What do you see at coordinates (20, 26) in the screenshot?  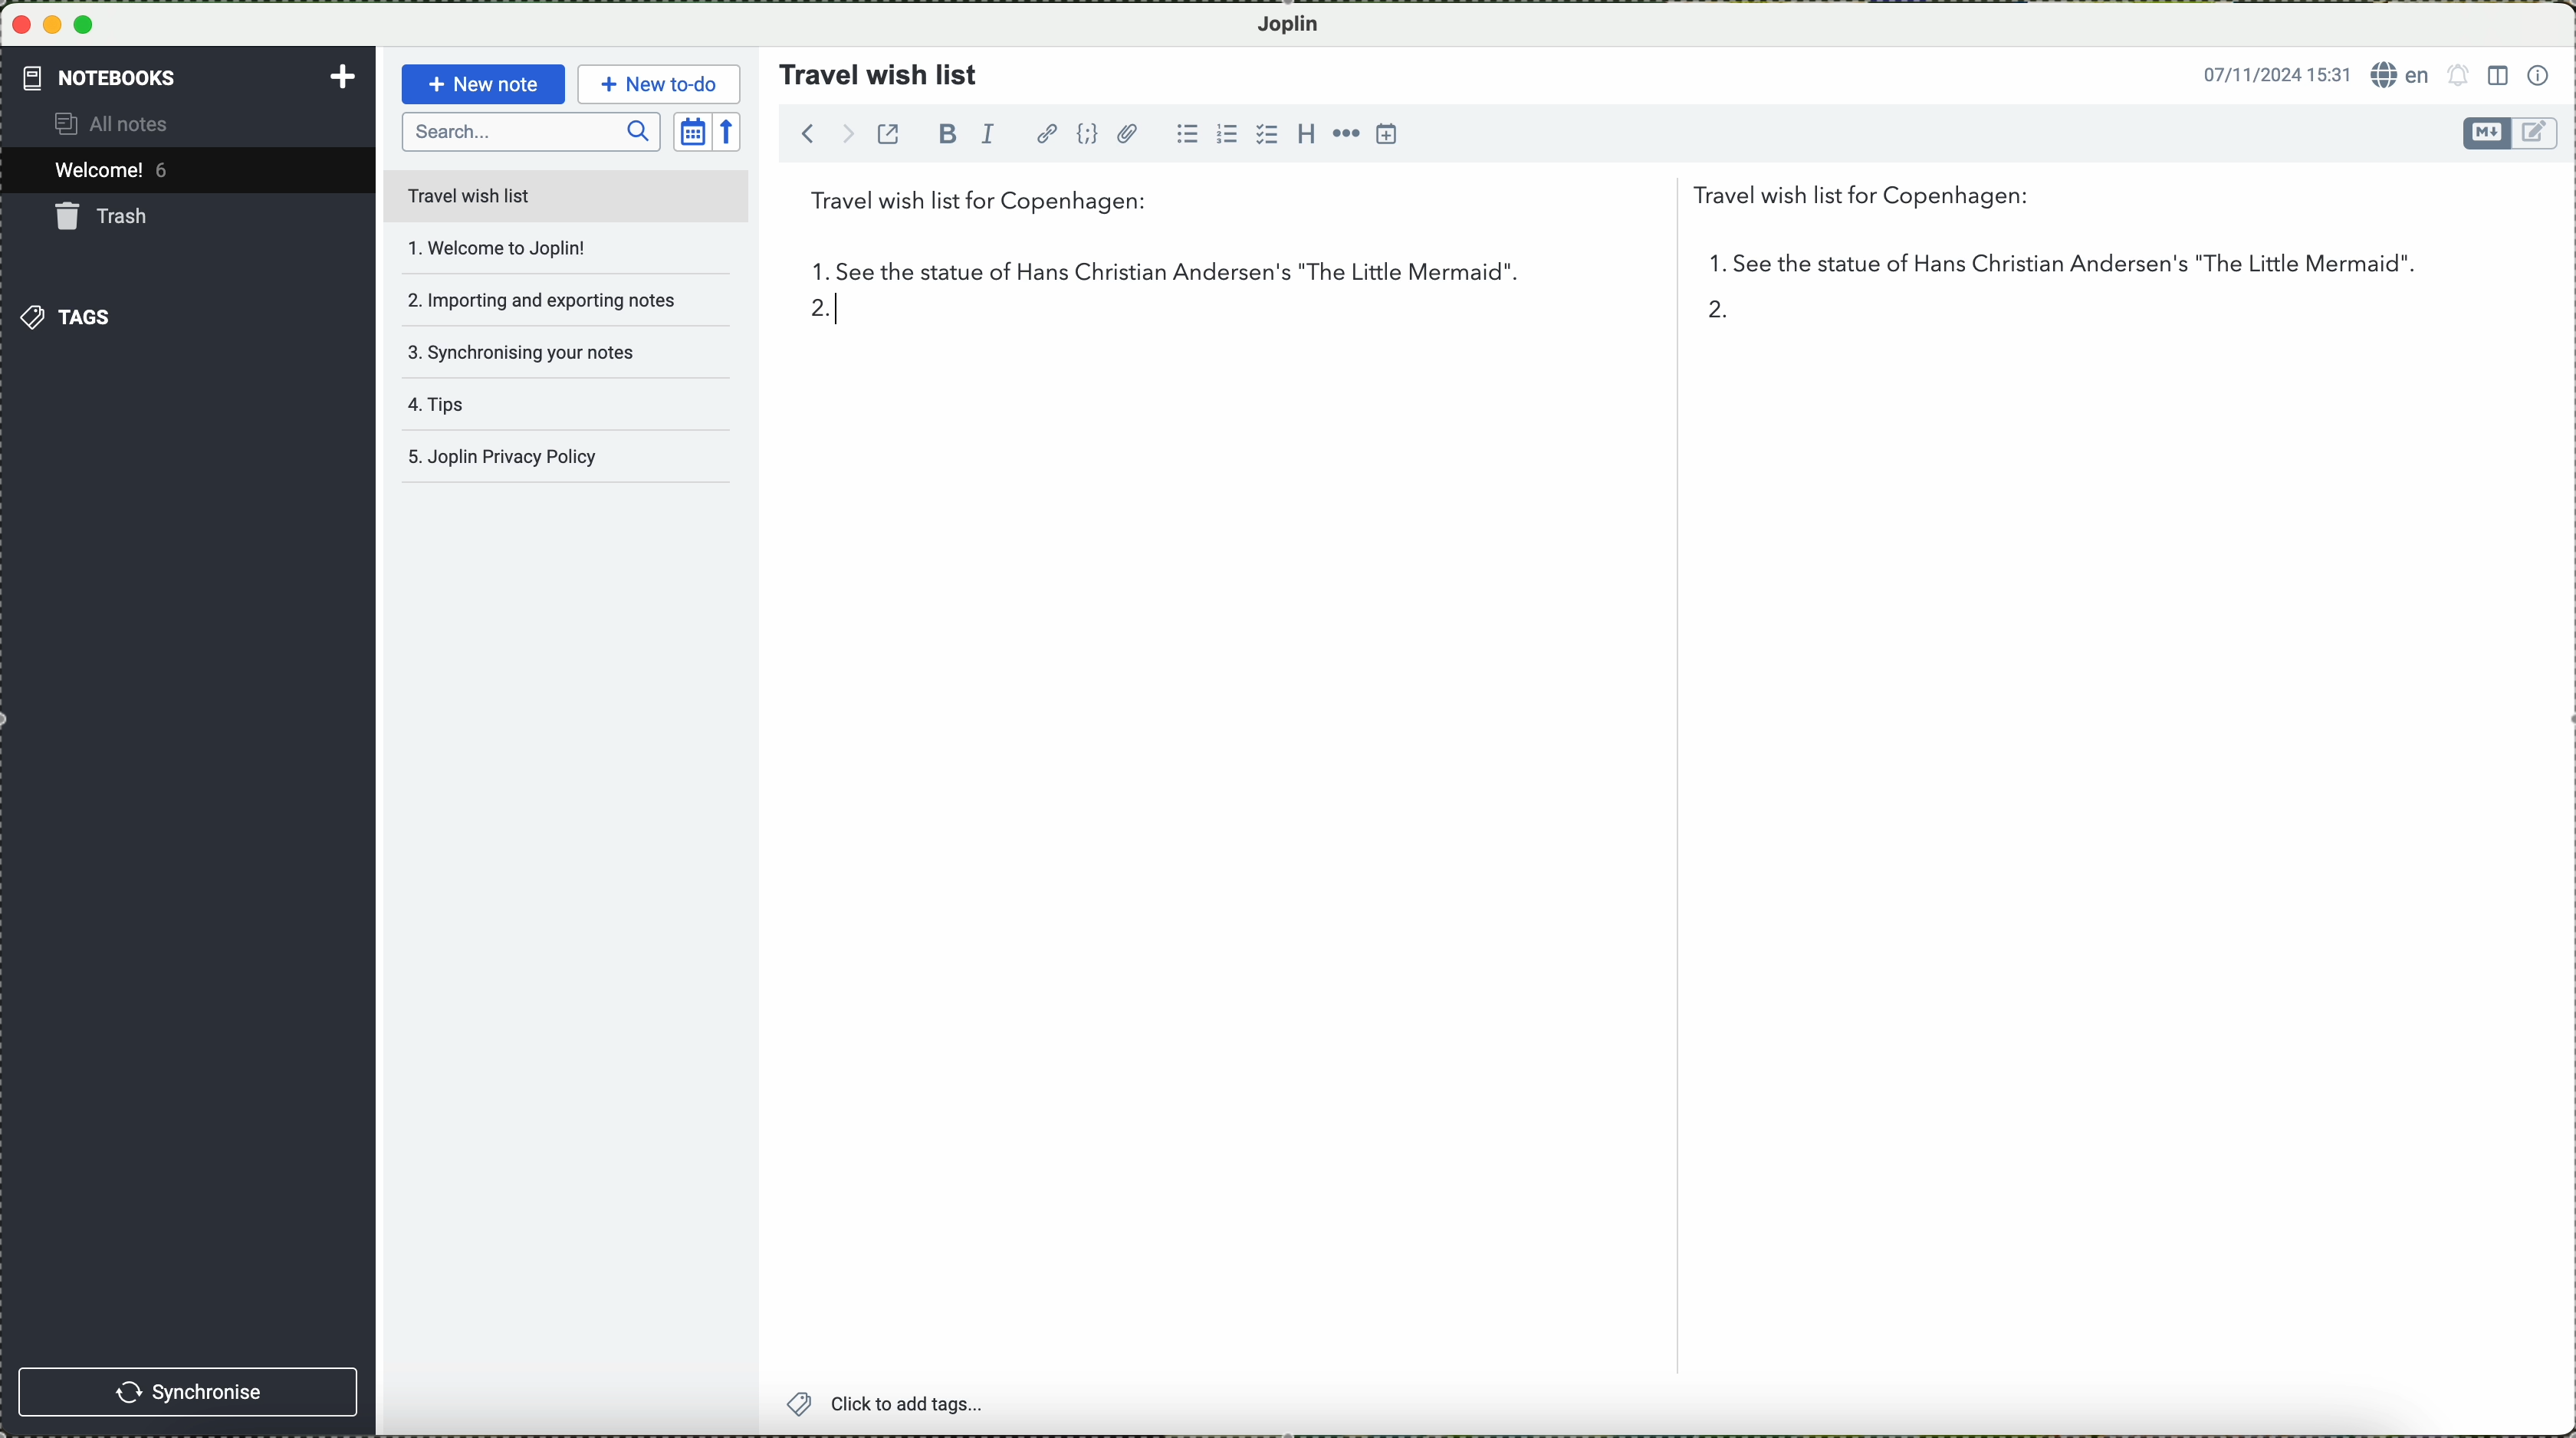 I see `close` at bounding box center [20, 26].